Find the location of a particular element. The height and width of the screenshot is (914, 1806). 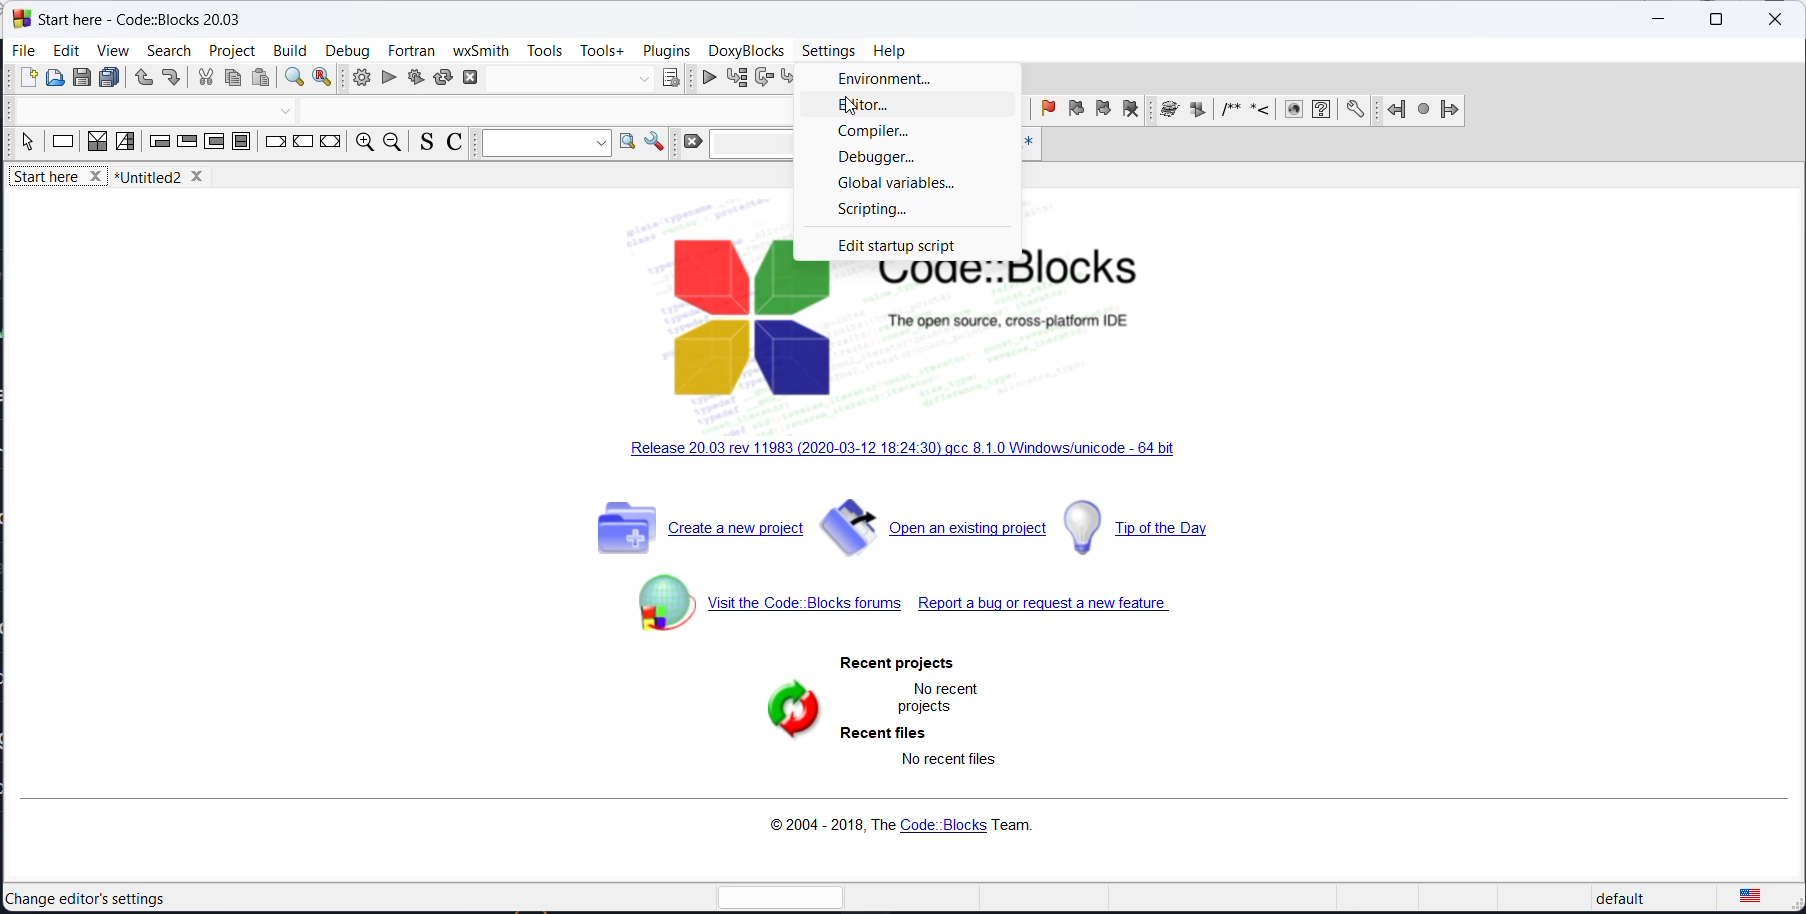

close is located at coordinates (1775, 21).